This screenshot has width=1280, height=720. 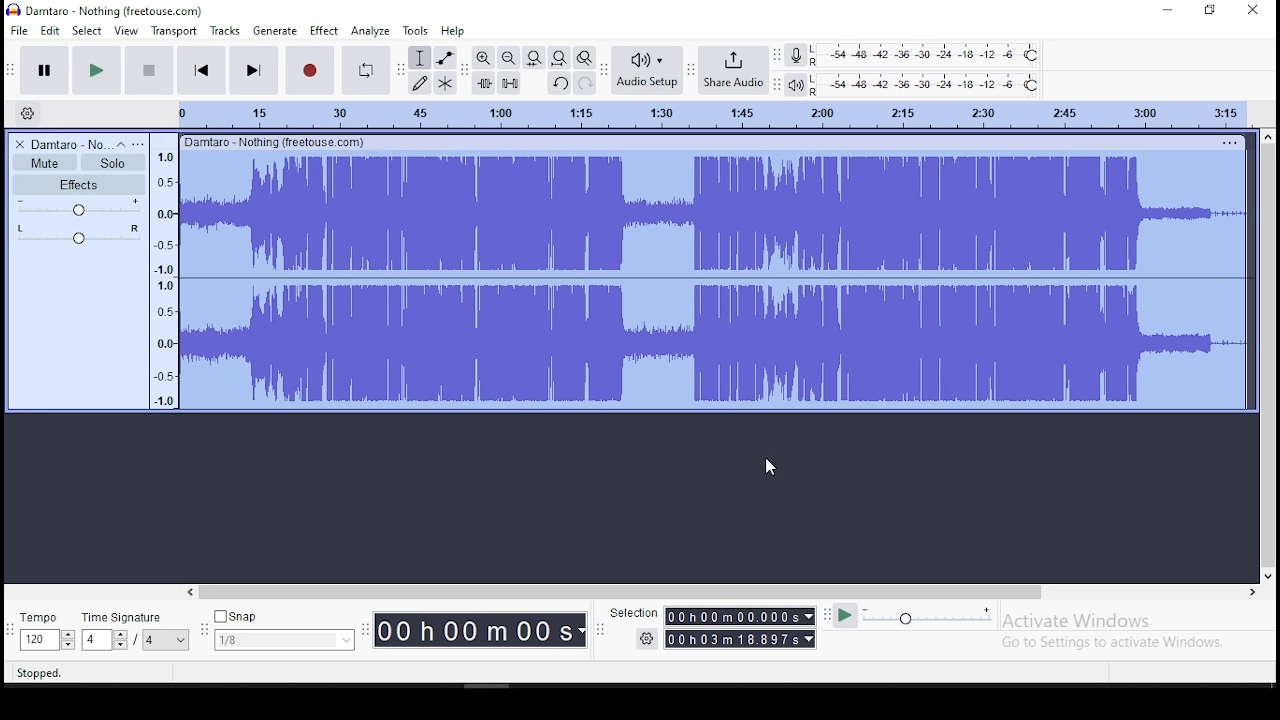 What do you see at coordinates (253, 71) in the screenshot?
I see `skip to end` at bounding box center [253, 71].